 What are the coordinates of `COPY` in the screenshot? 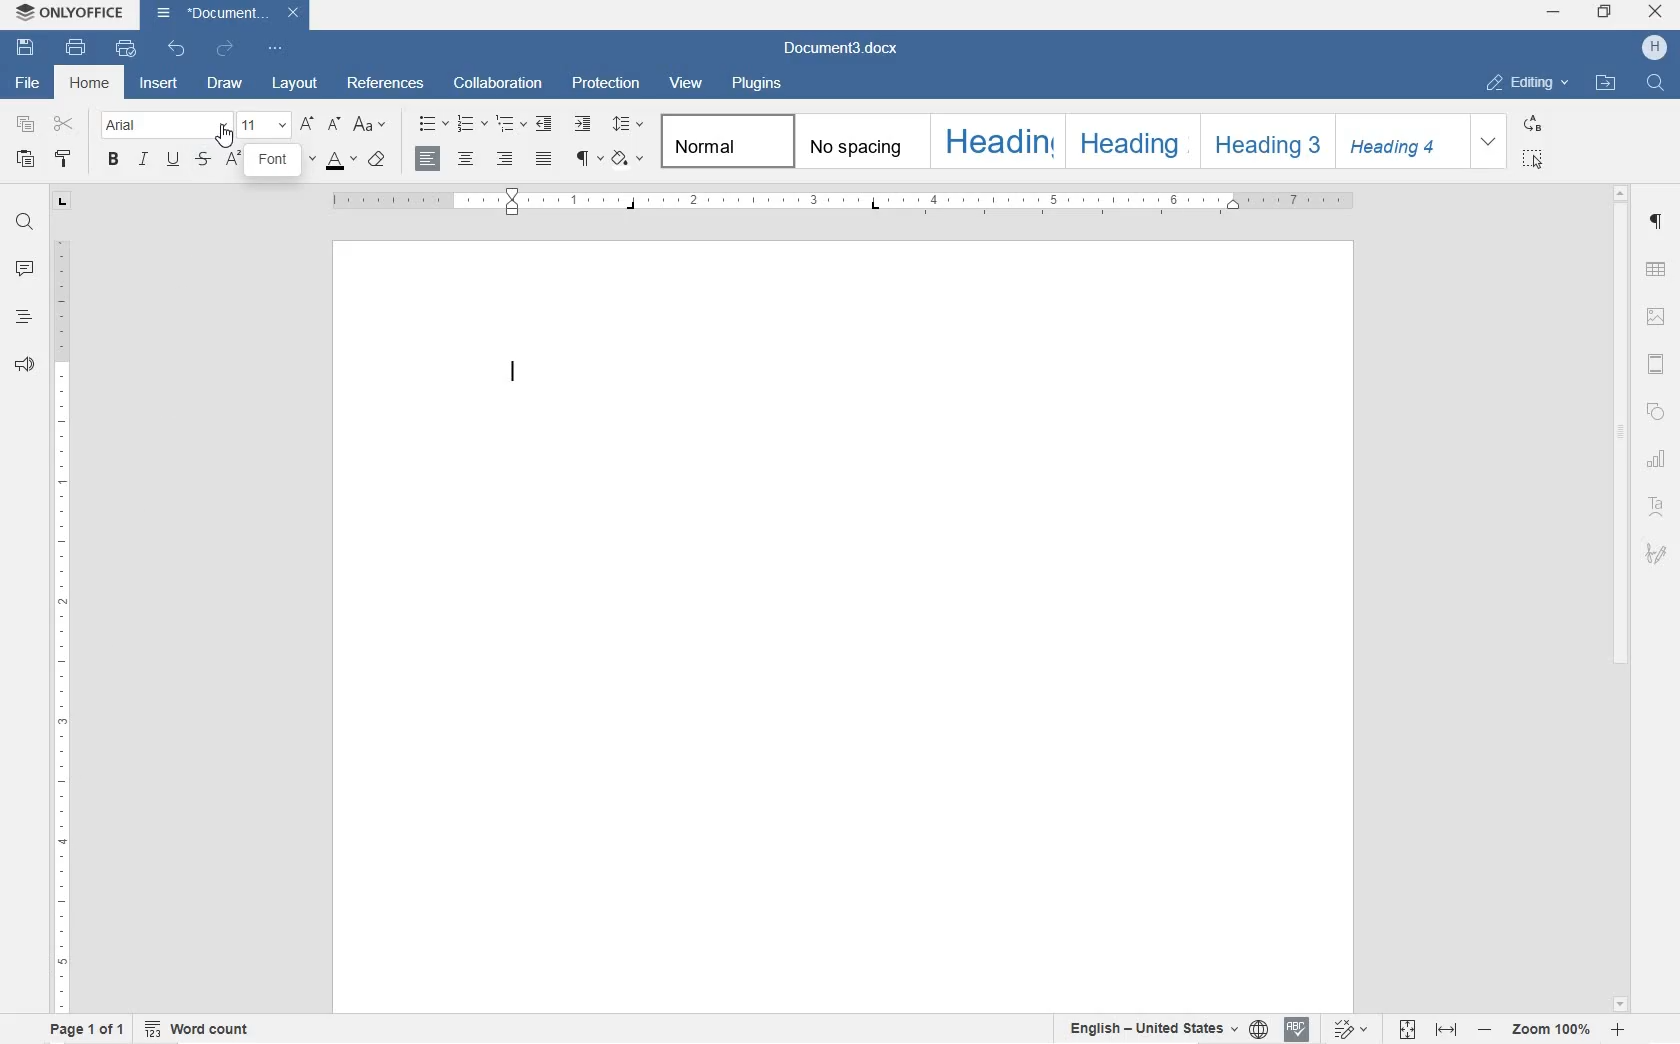 It's located at (26, 124).